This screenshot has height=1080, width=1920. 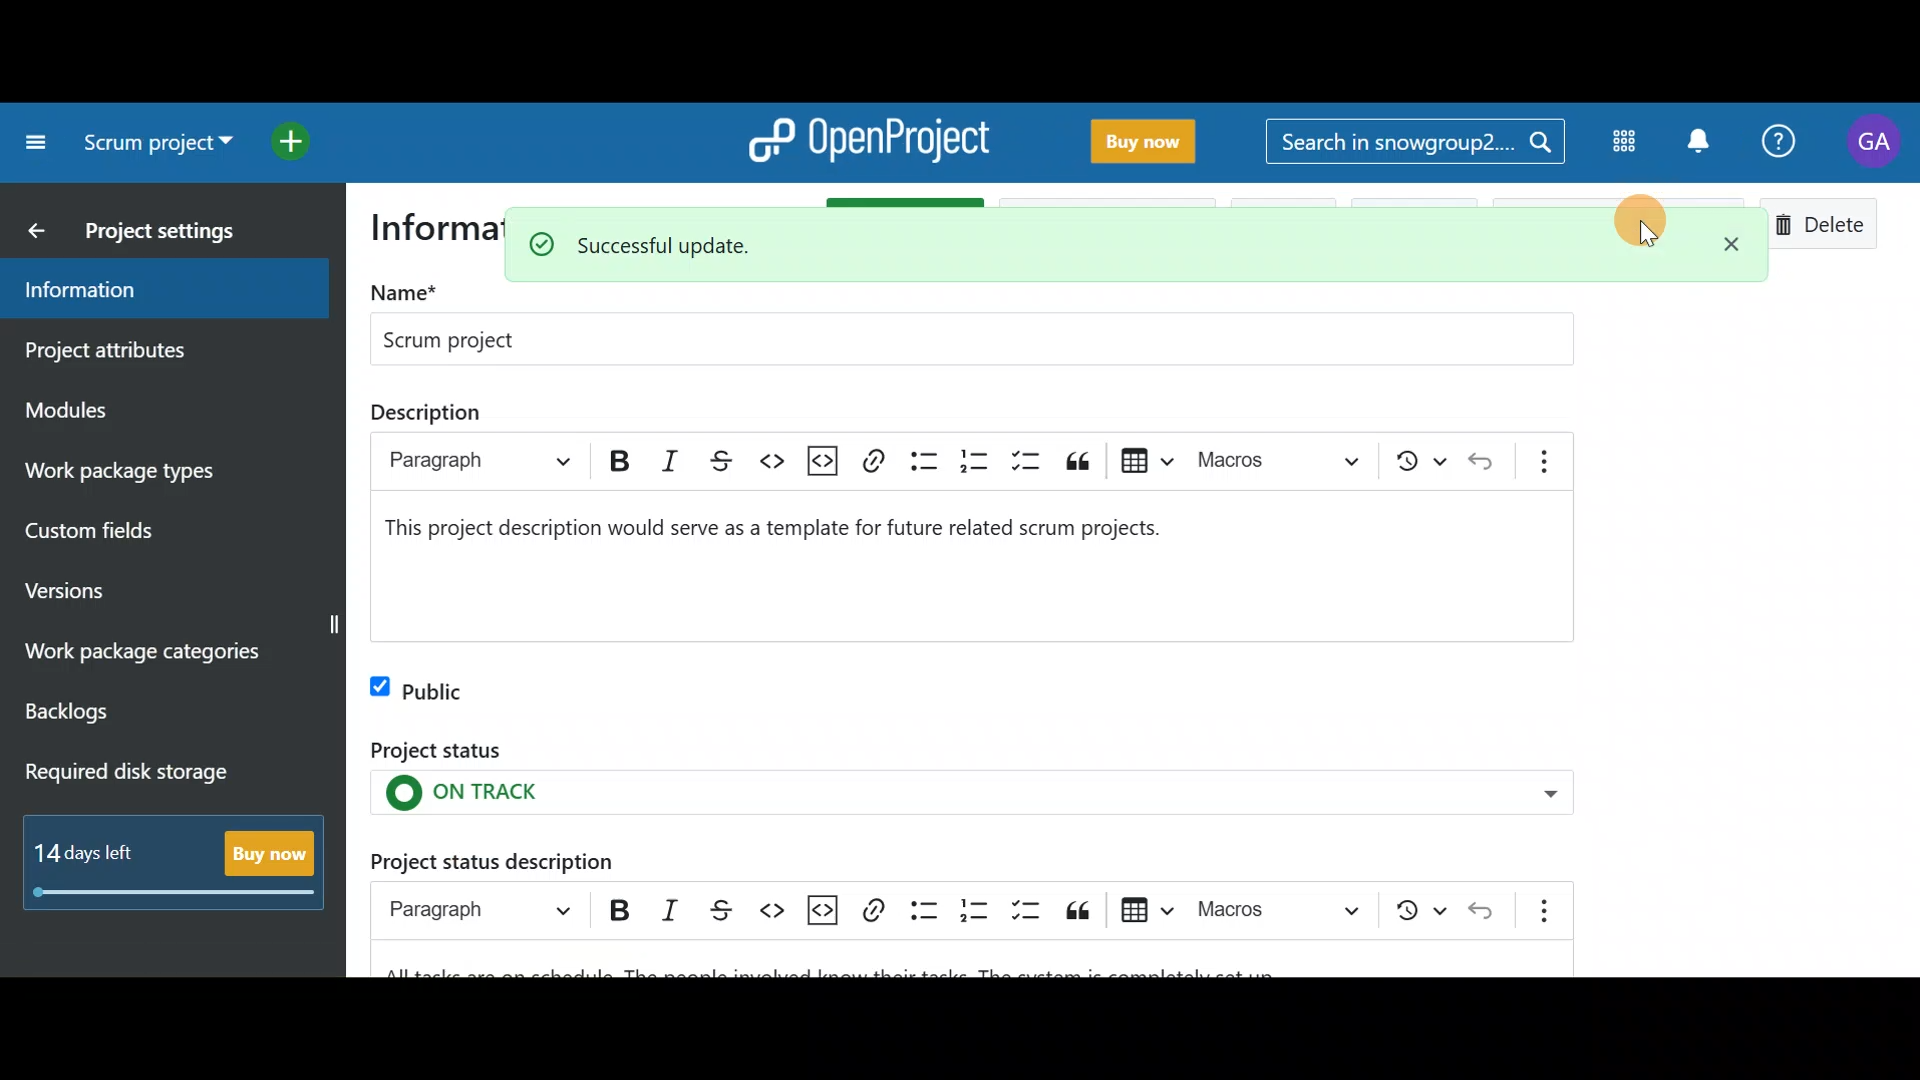 I want to click on Italic, so click(x=676, y=909).